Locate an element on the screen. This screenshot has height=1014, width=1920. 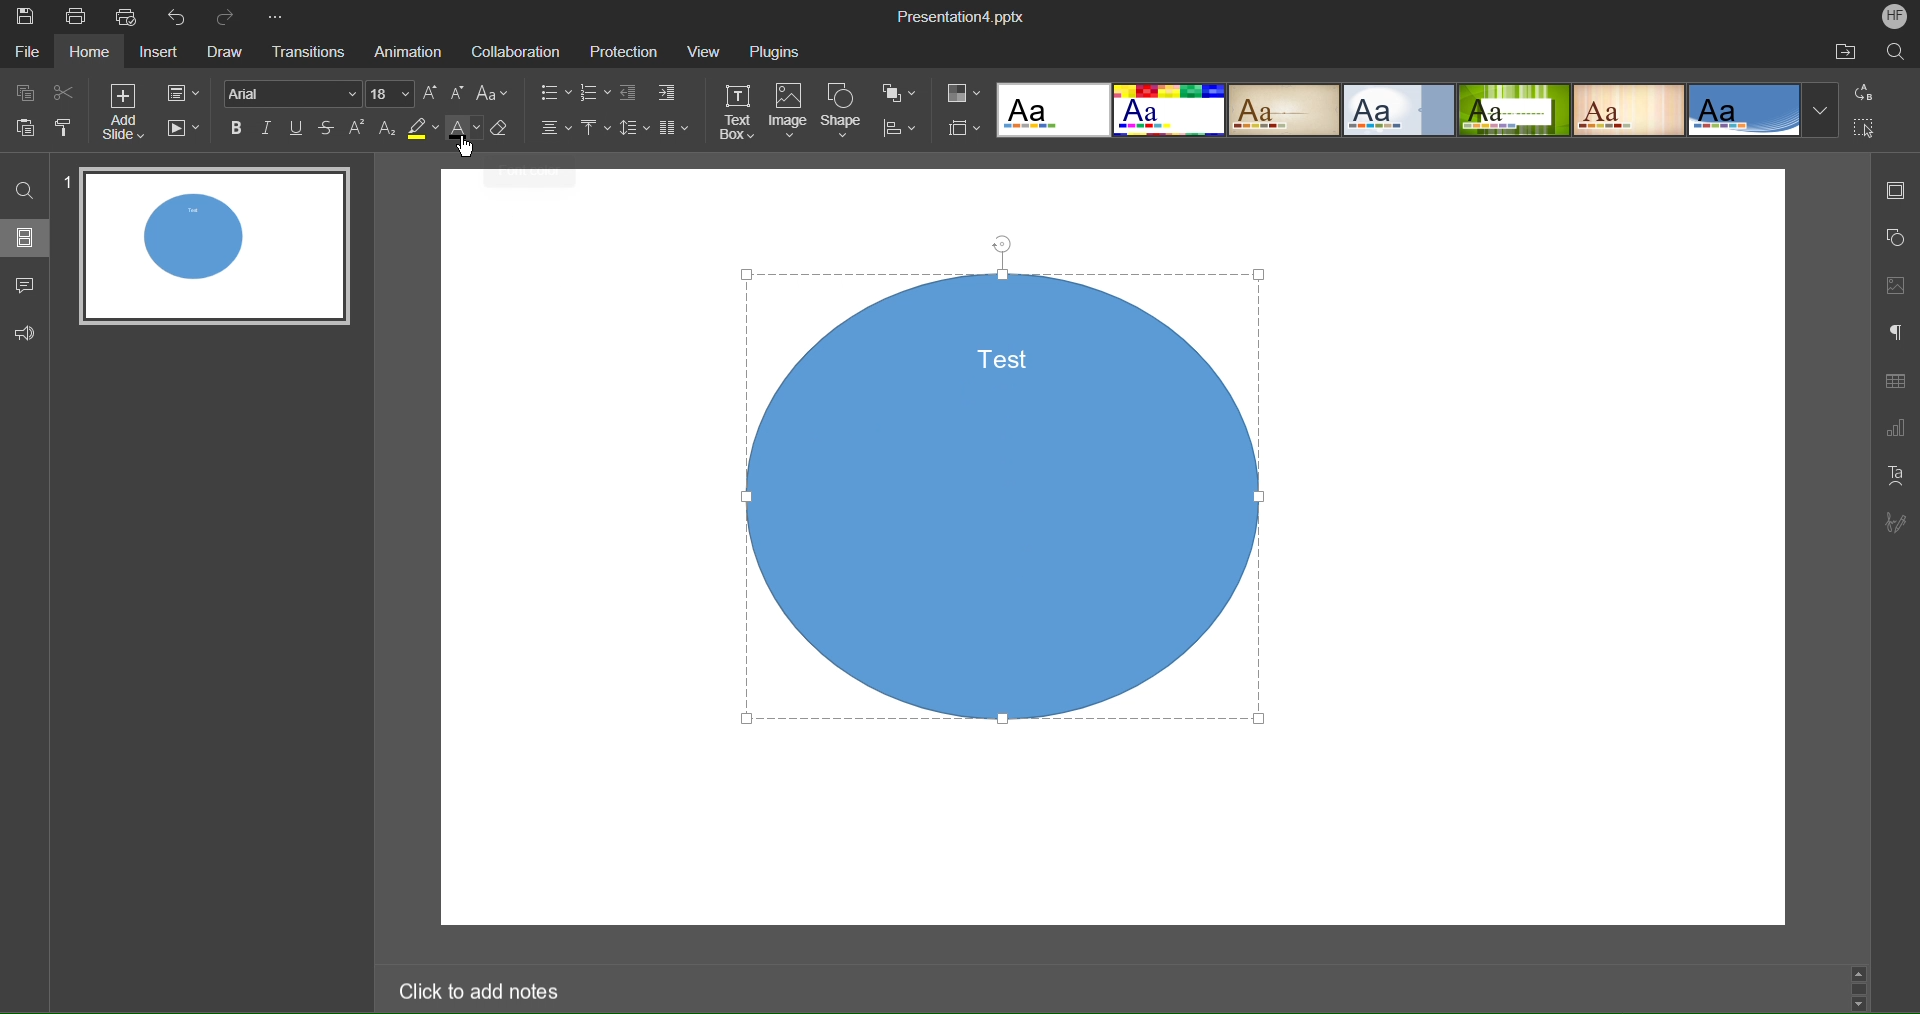
View is located at coordinates (707, 52).